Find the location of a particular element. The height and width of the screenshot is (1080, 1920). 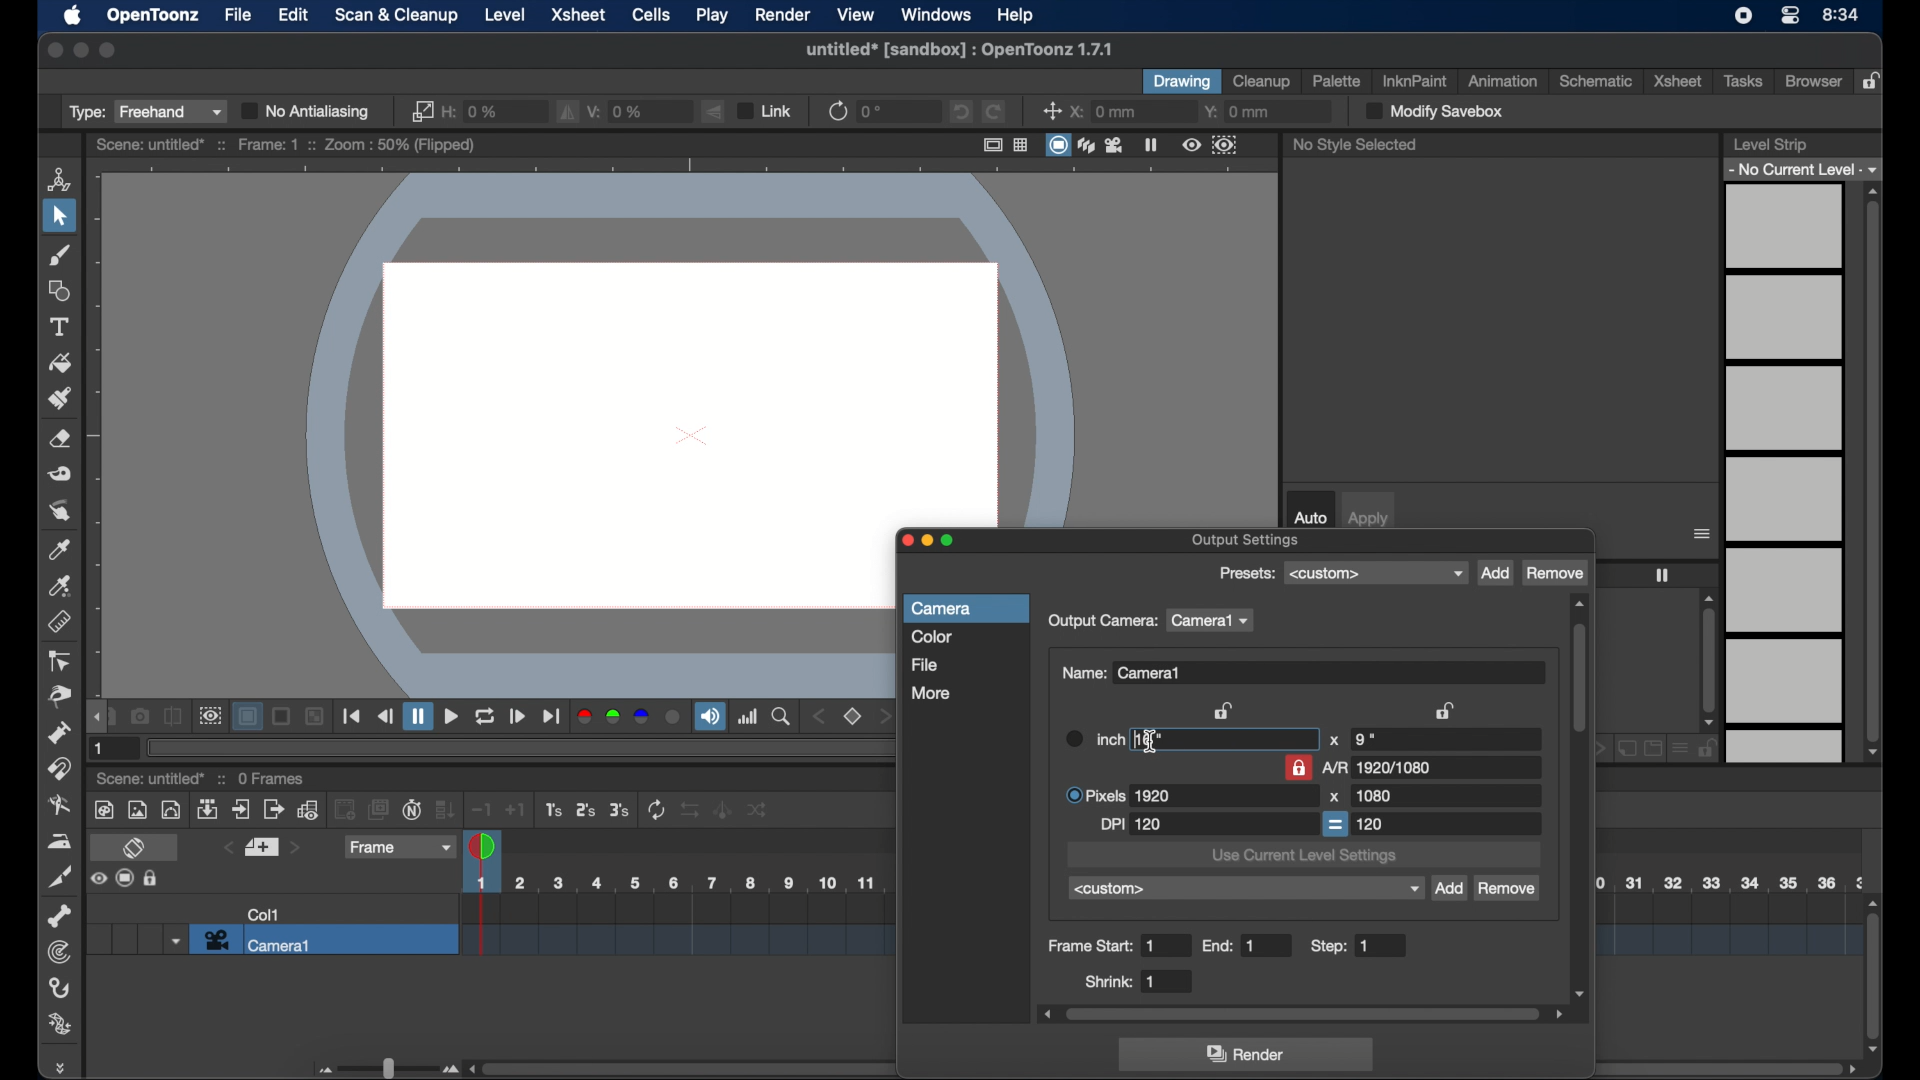

y is located at coordinates (1238, 112).